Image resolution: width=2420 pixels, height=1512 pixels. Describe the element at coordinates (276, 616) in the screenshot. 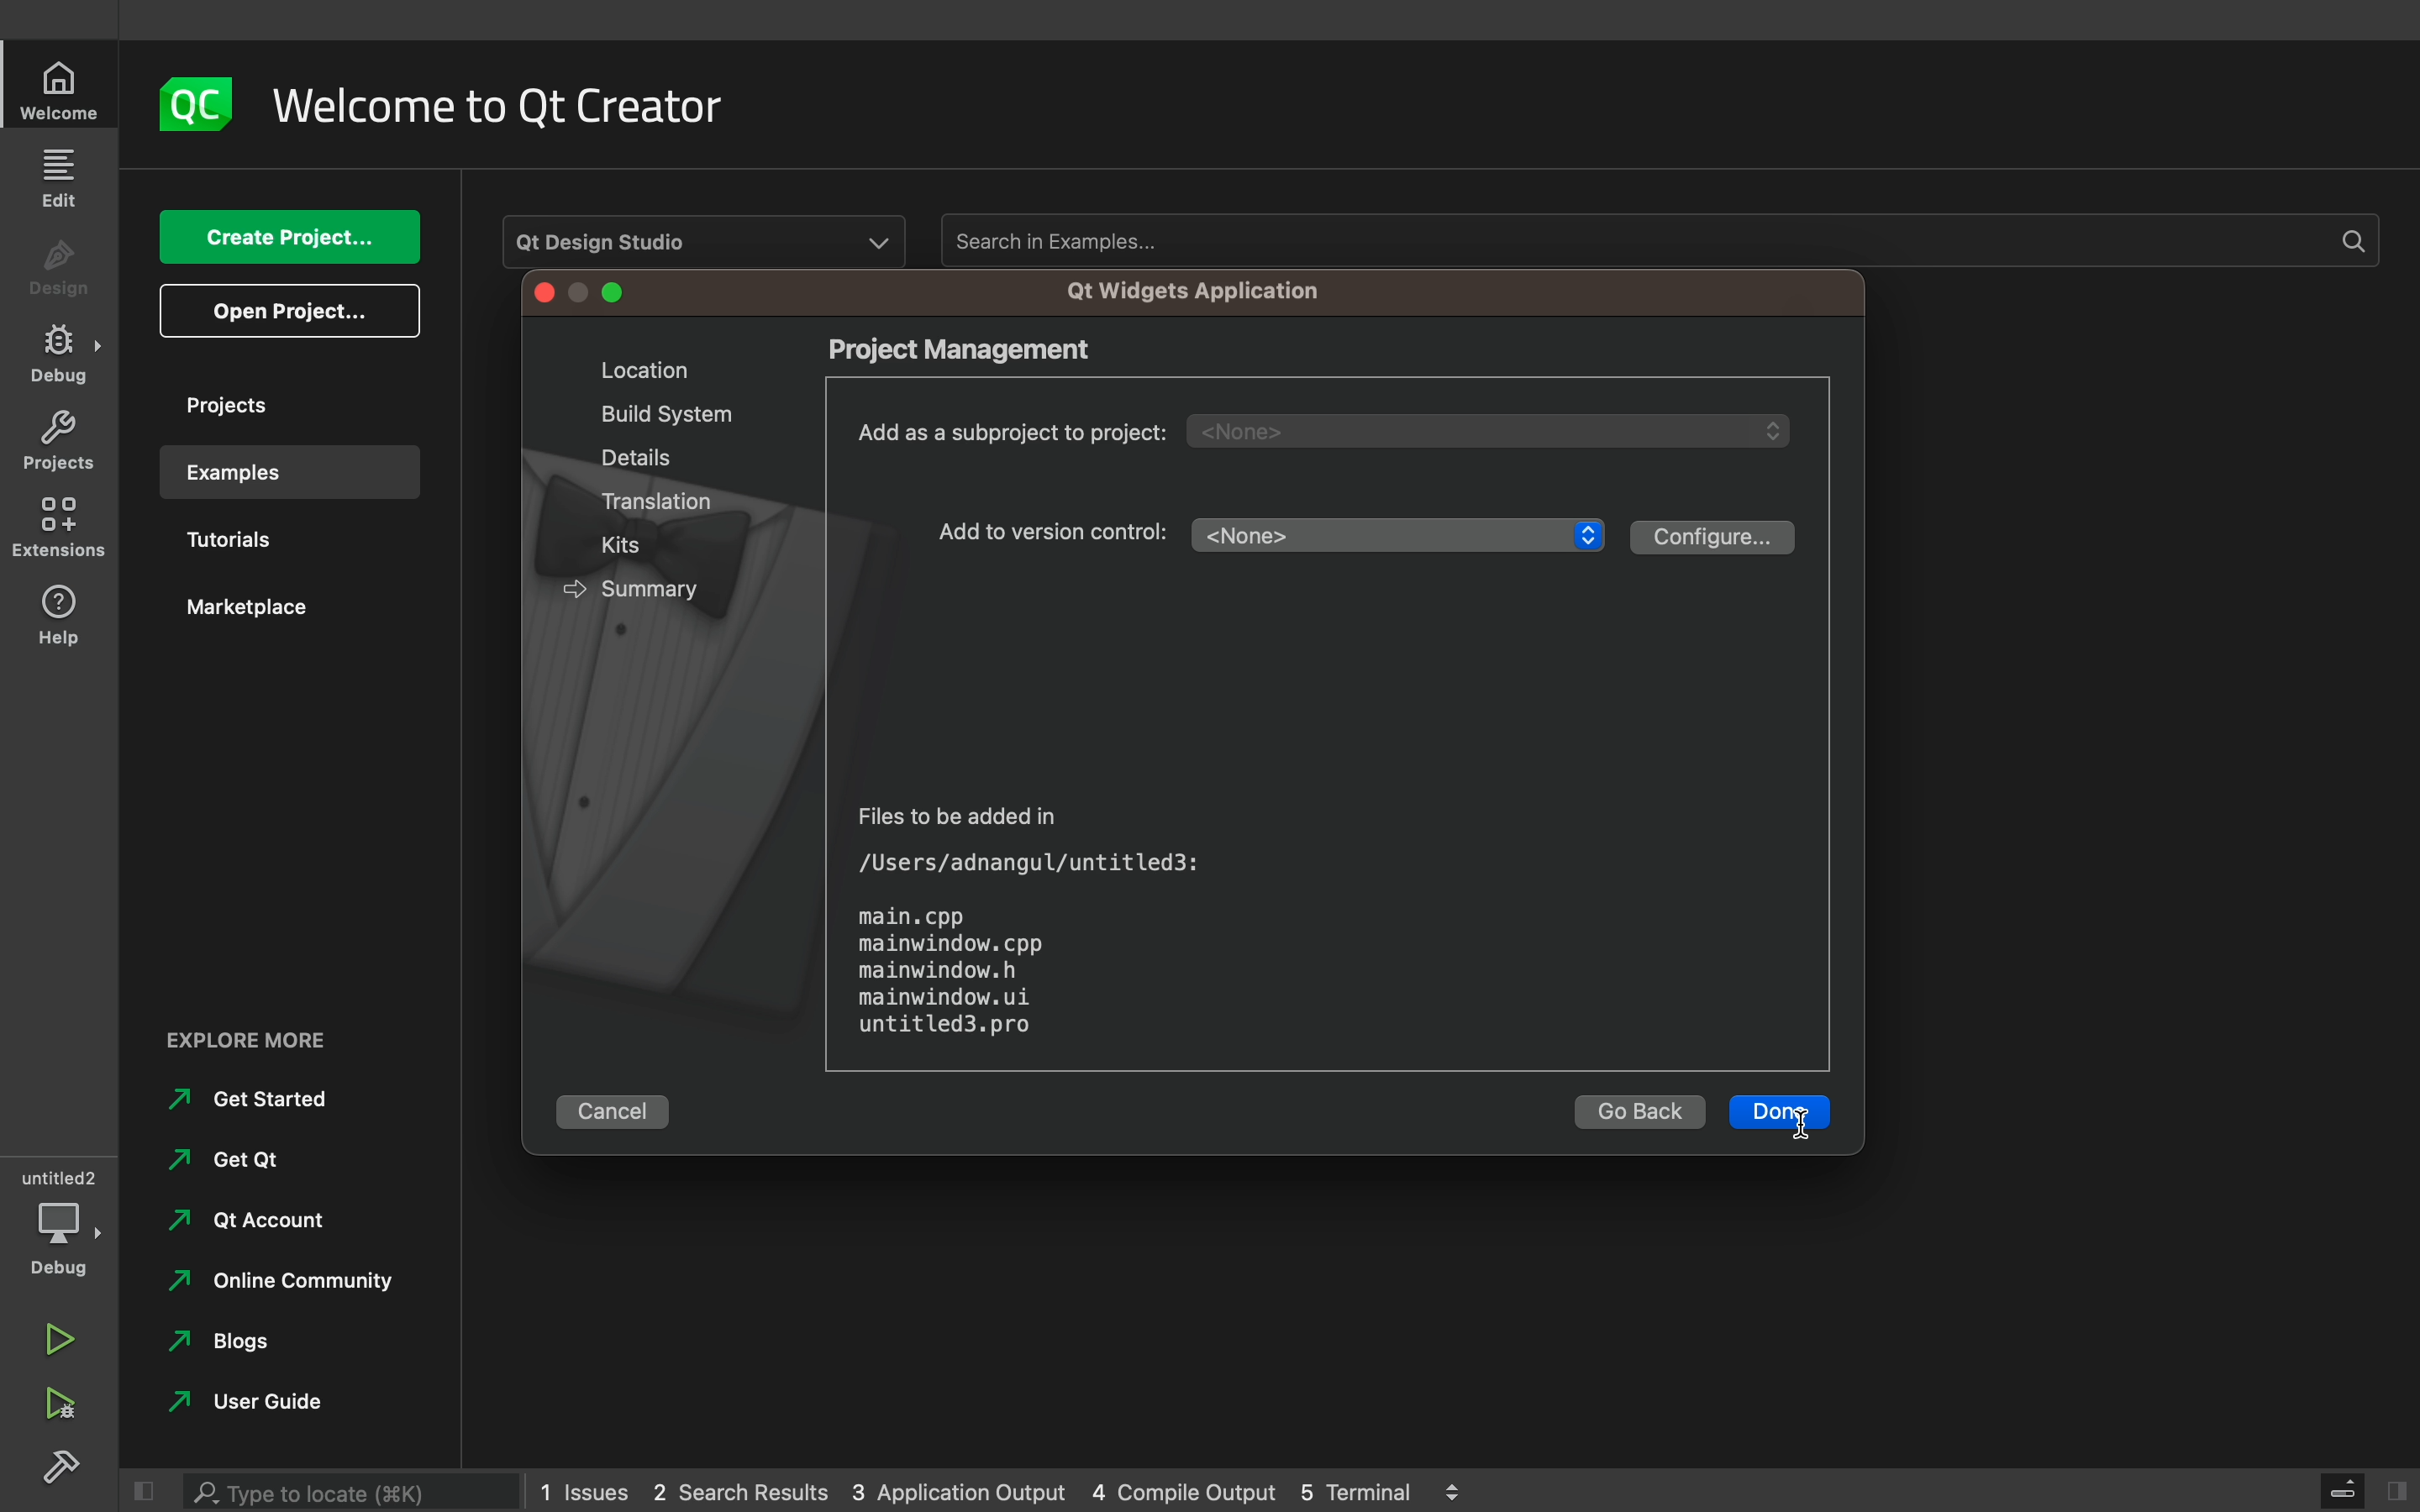

I see `marketplace` at that location.